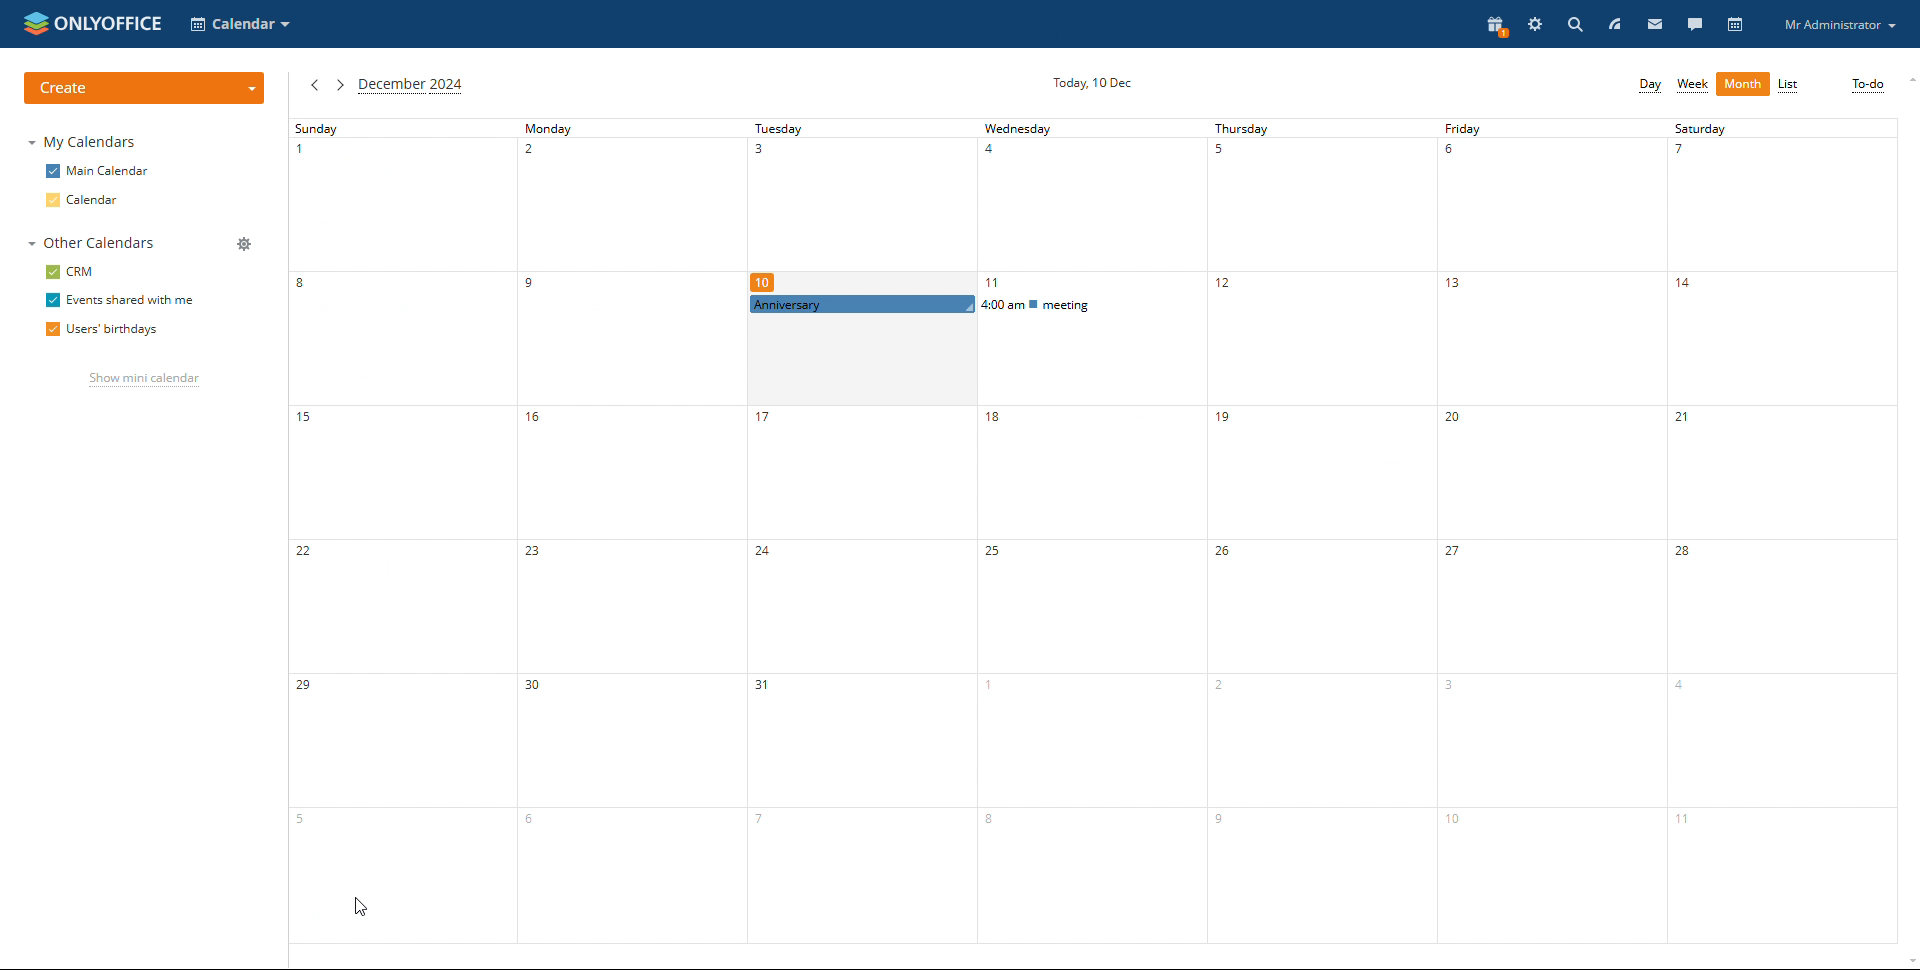 The image size is (1920, 970). Describe the element at coordinates (1908, 962) in the screenshot. I see `scroll down` at that location.